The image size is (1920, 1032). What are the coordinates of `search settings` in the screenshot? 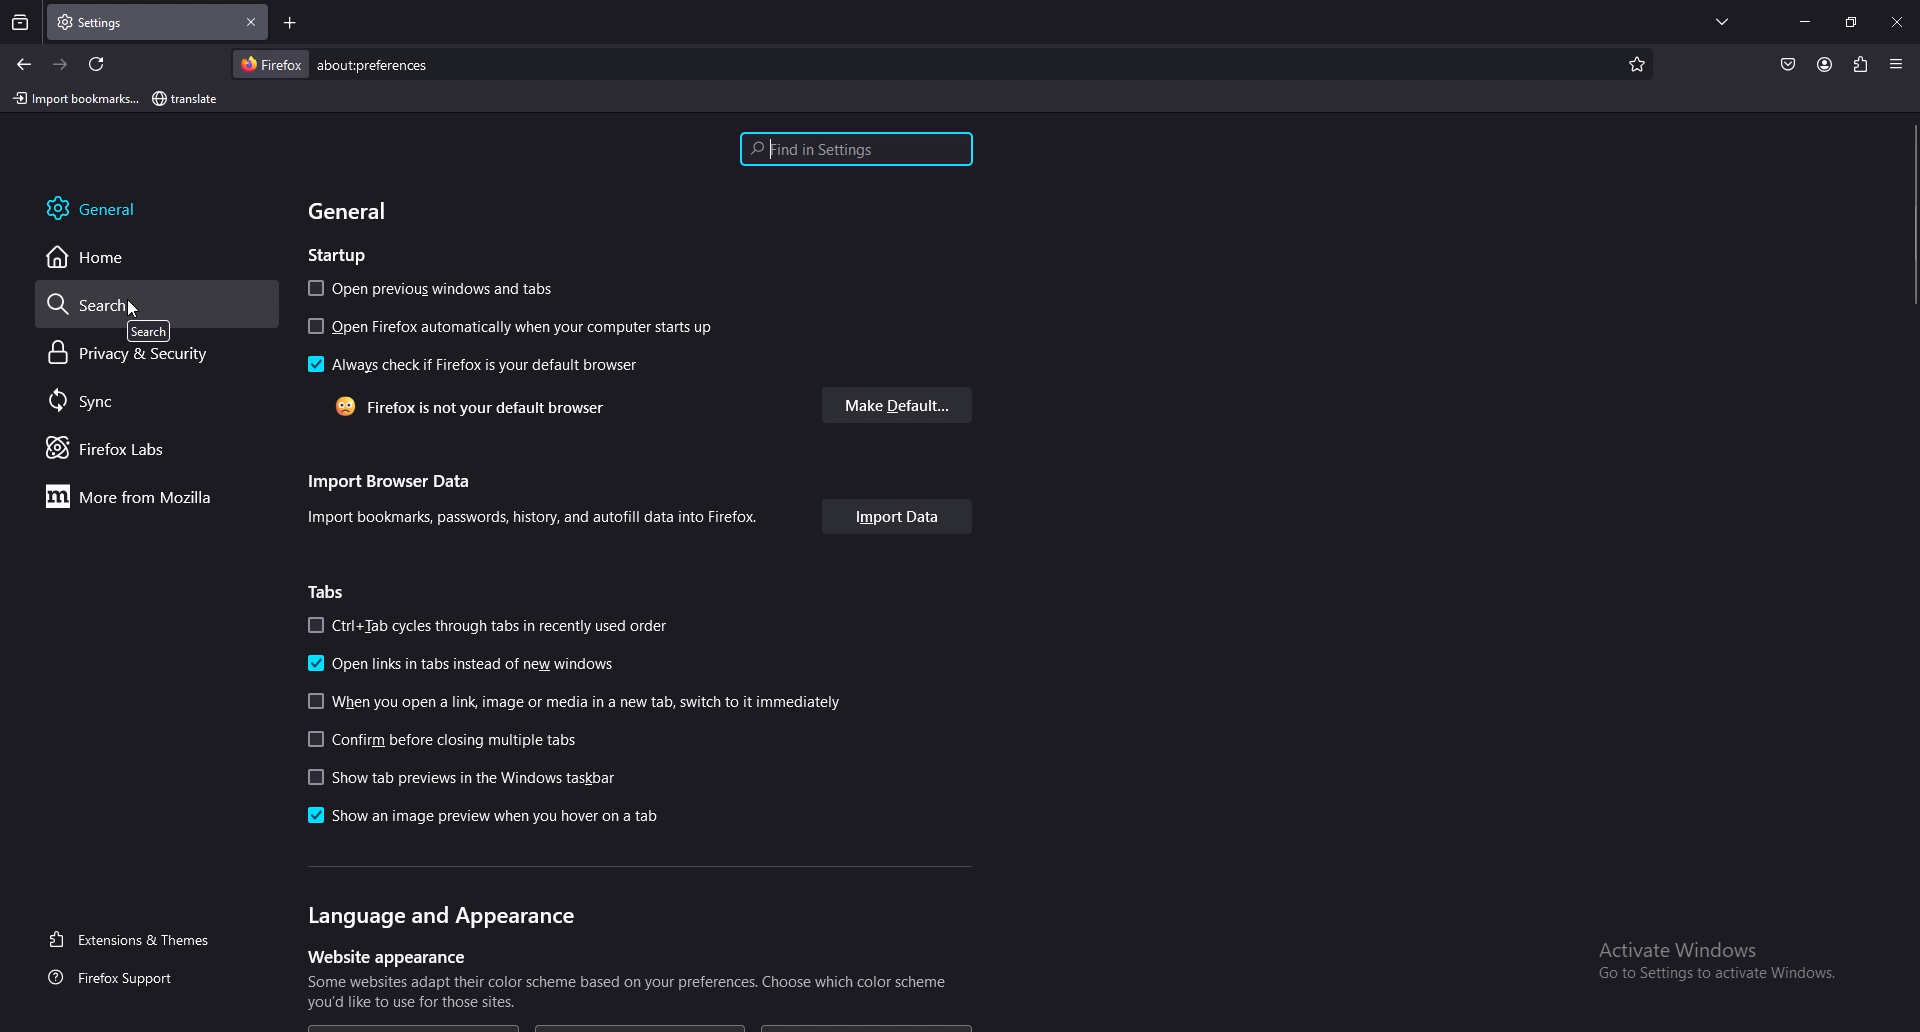 It's located at (856, 150).